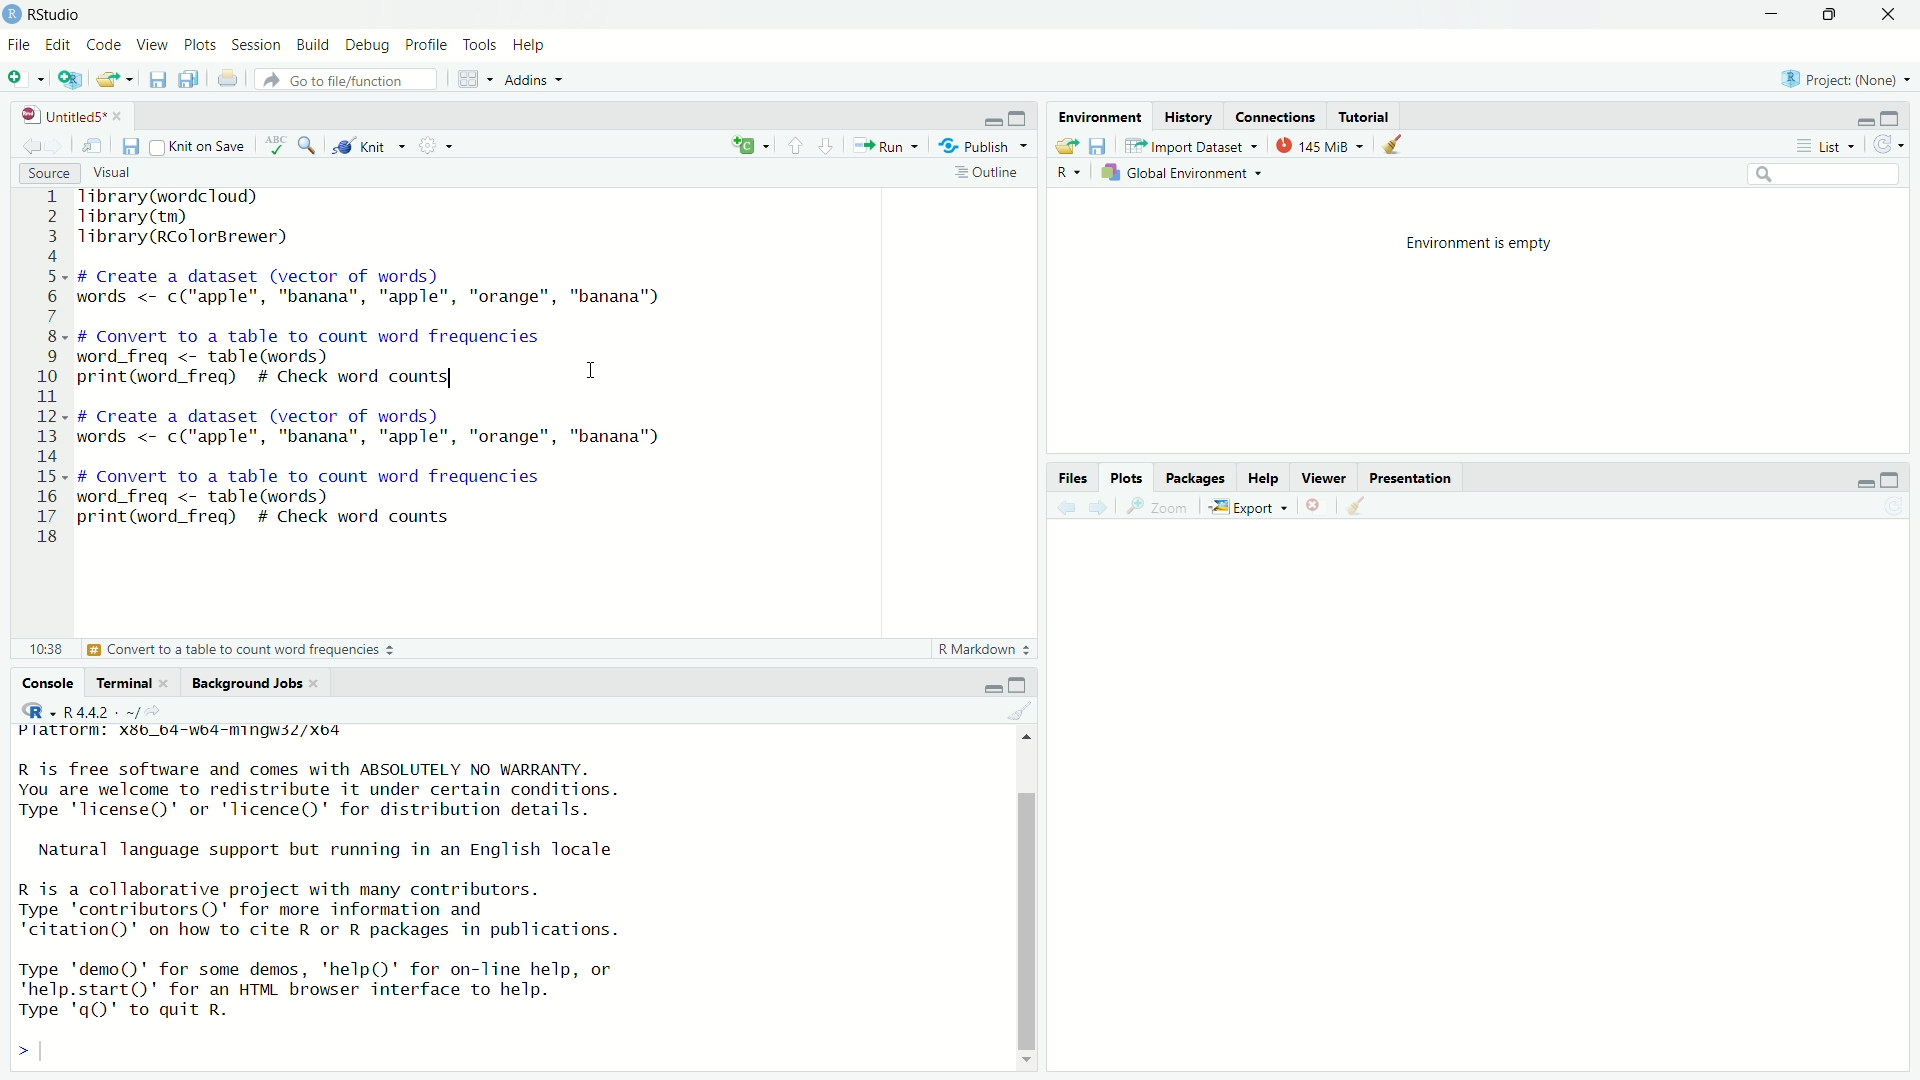  What do you see at coordinates (1127, 477) in the screenshot?
I see `Plots` at bounding box center [1127, 477].